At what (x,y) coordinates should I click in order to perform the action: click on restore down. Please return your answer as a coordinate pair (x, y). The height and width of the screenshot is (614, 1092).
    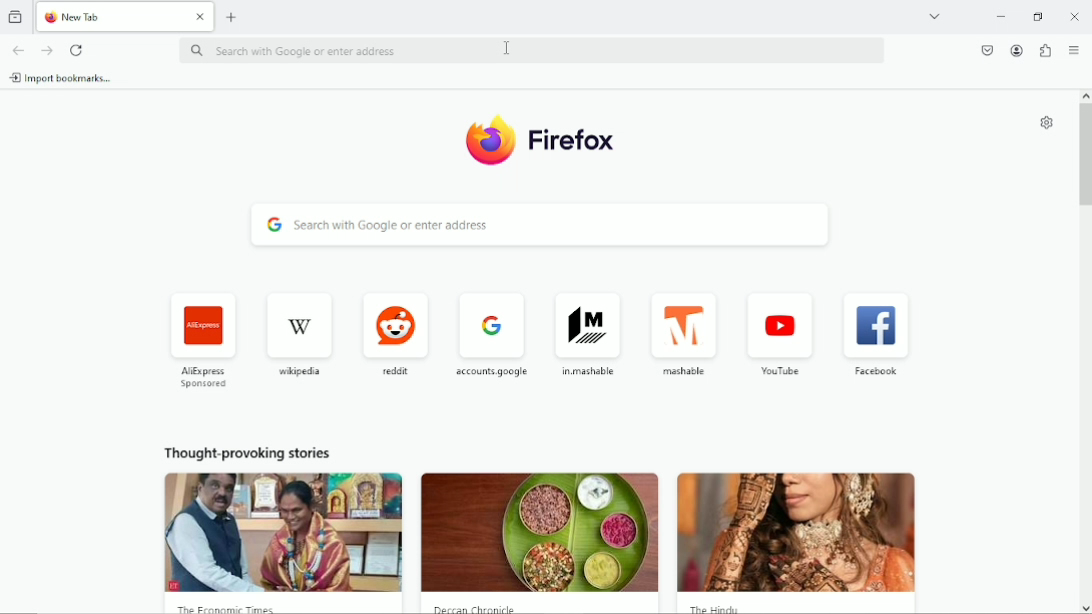
    Looking at the image, I should click on (1038, 16).